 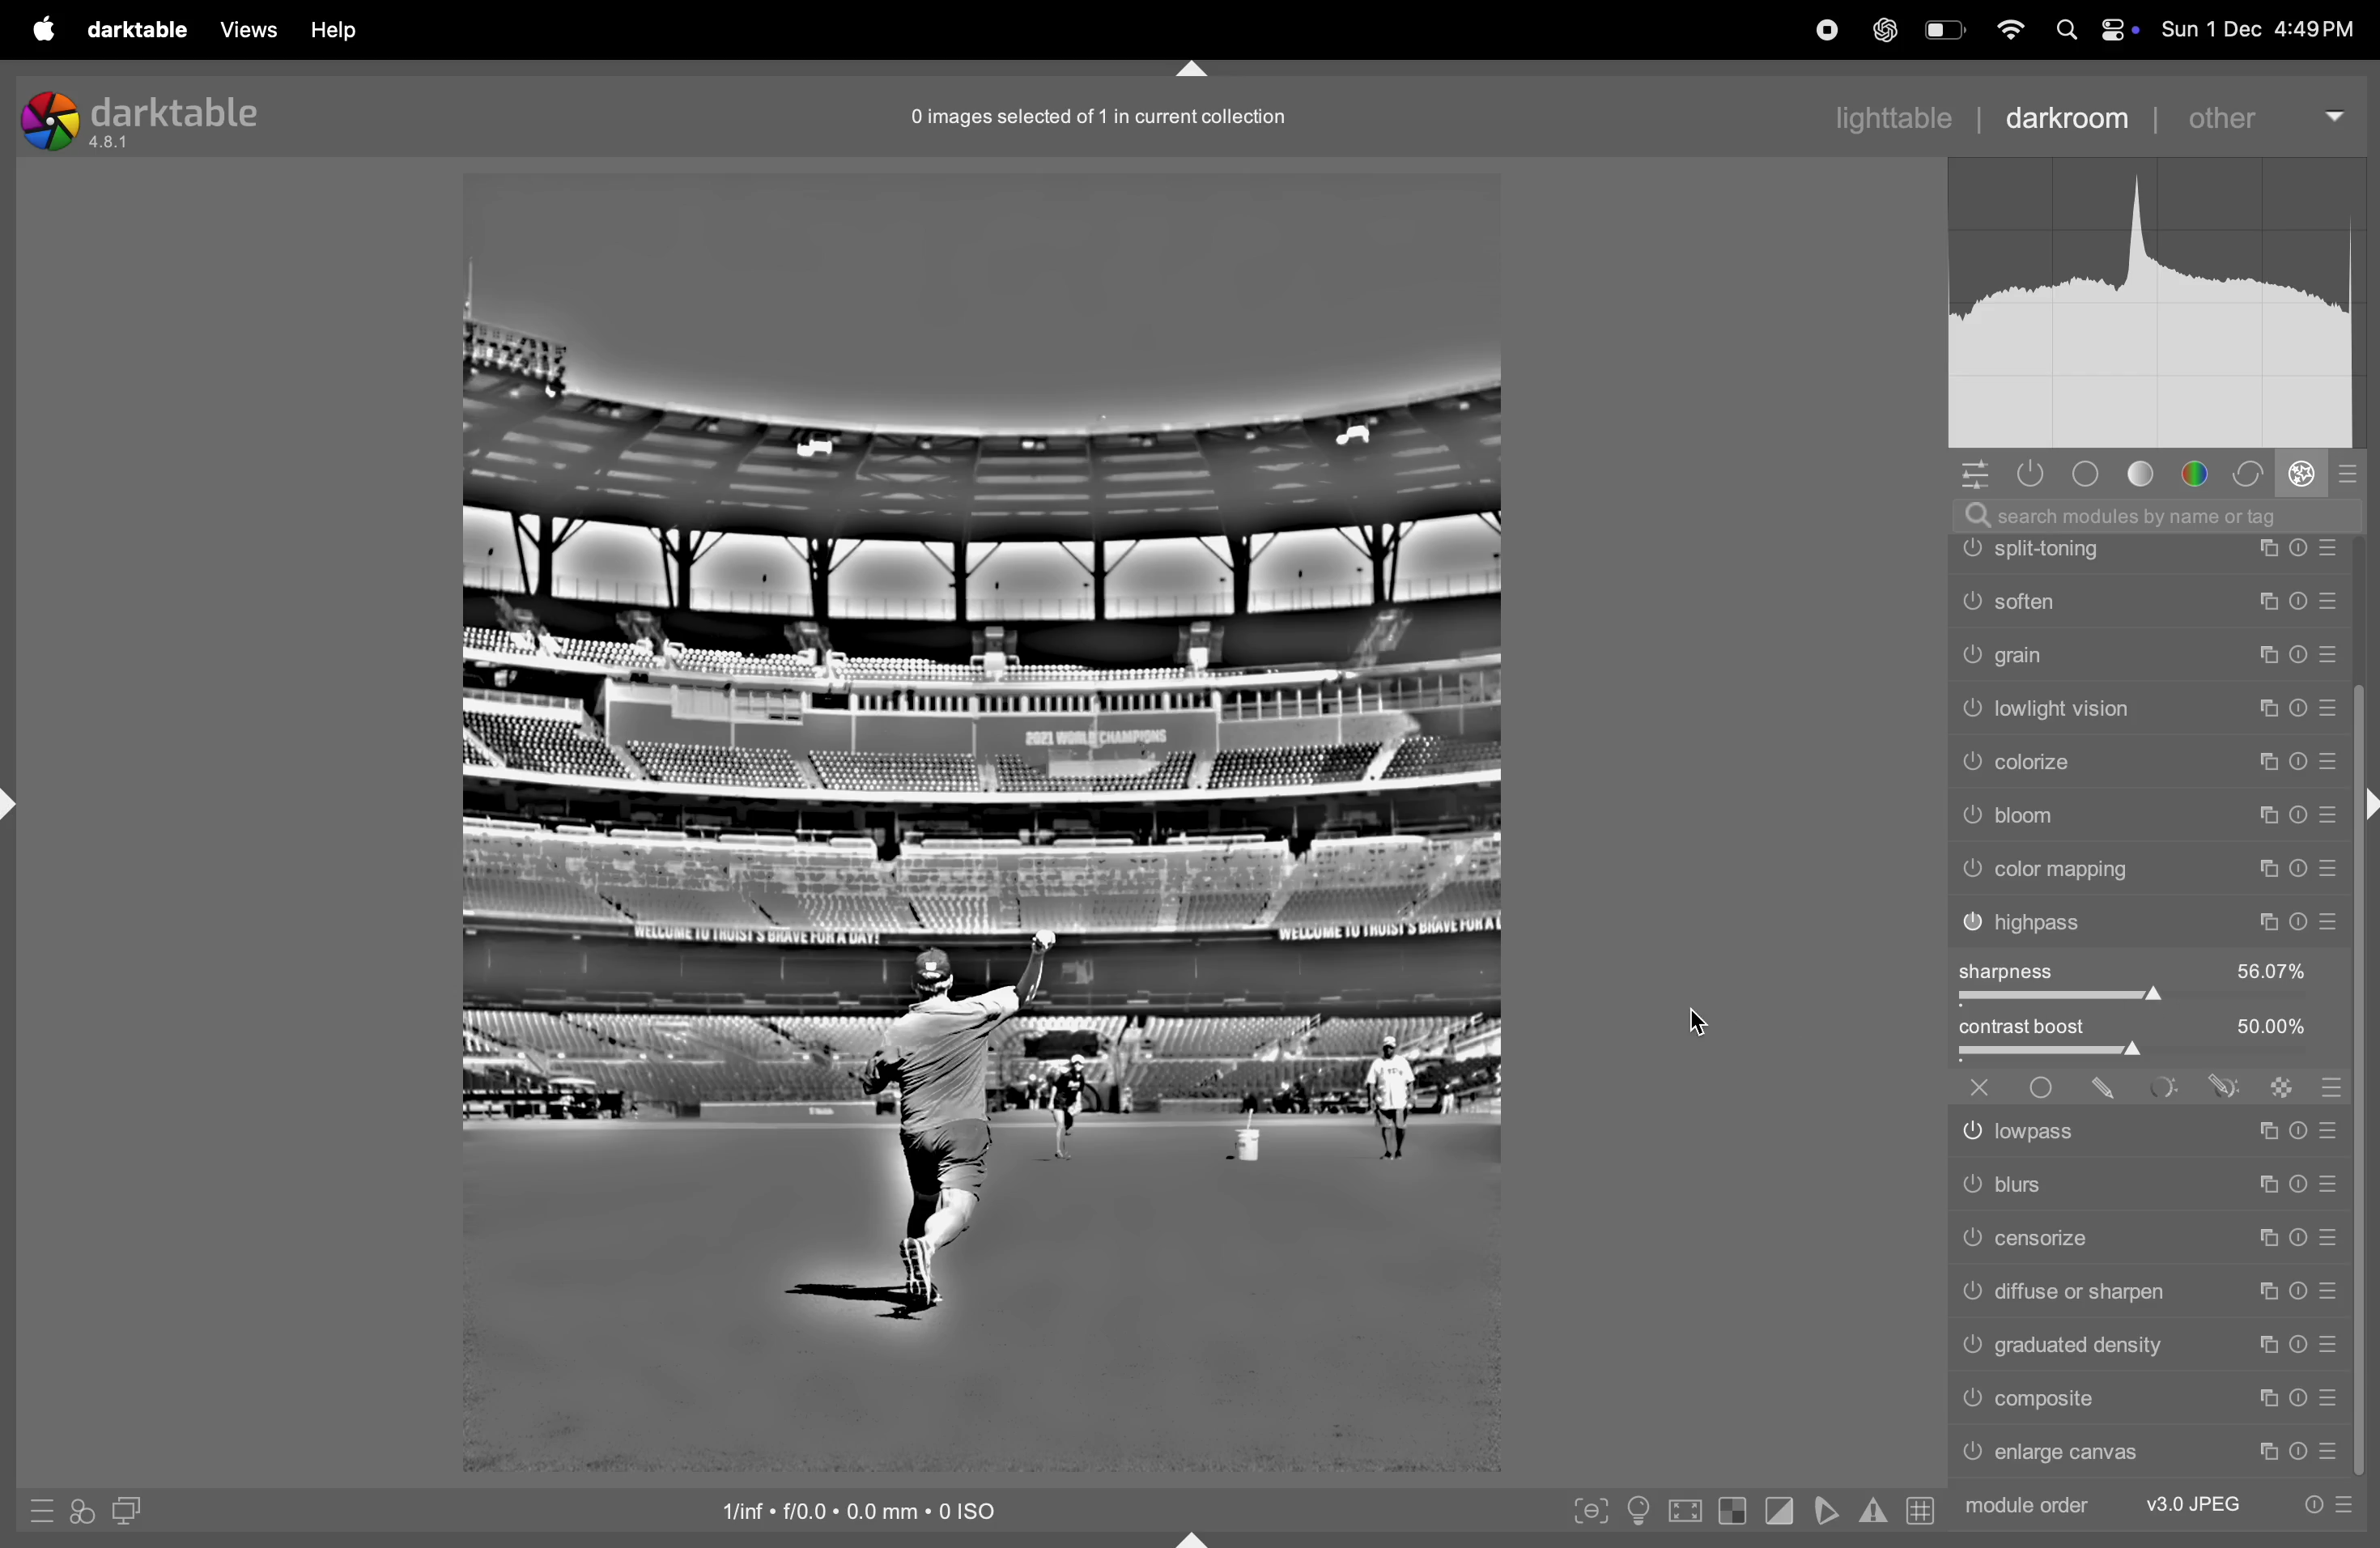 I want to click on help, so click(x=332, y=30).